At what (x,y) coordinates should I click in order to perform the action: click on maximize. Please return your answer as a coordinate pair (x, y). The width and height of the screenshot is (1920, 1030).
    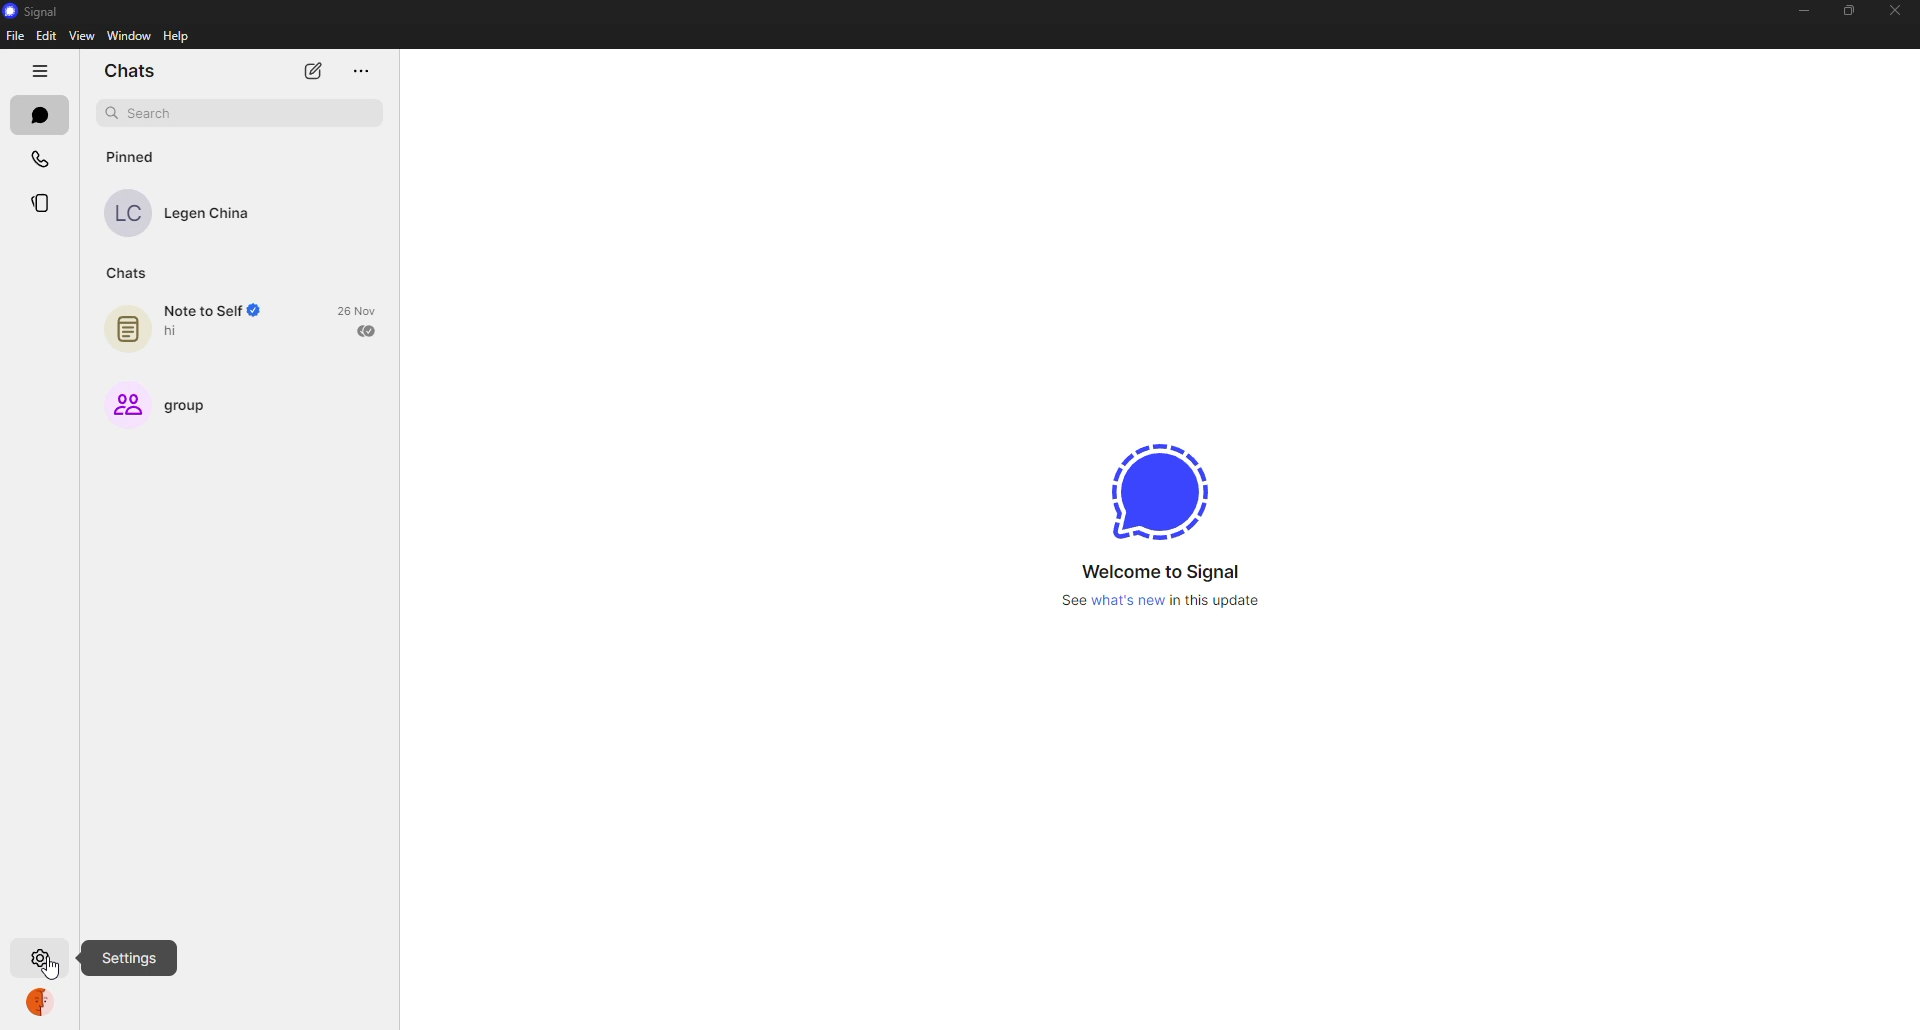
    Looking at the image, I should click on (1845, 10).